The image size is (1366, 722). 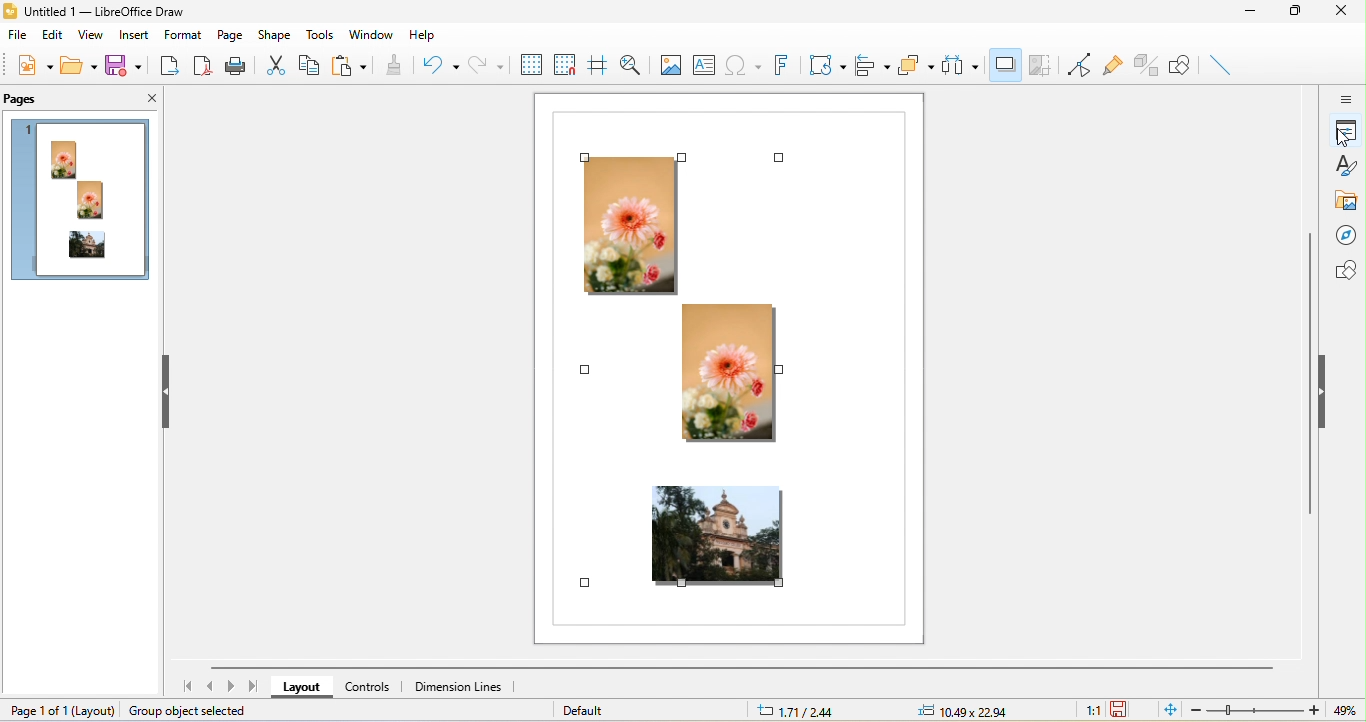 What do you see at coordinates (1347, 201) in the screenshot?
I see `gallery` at bounding box center [1347, 201].